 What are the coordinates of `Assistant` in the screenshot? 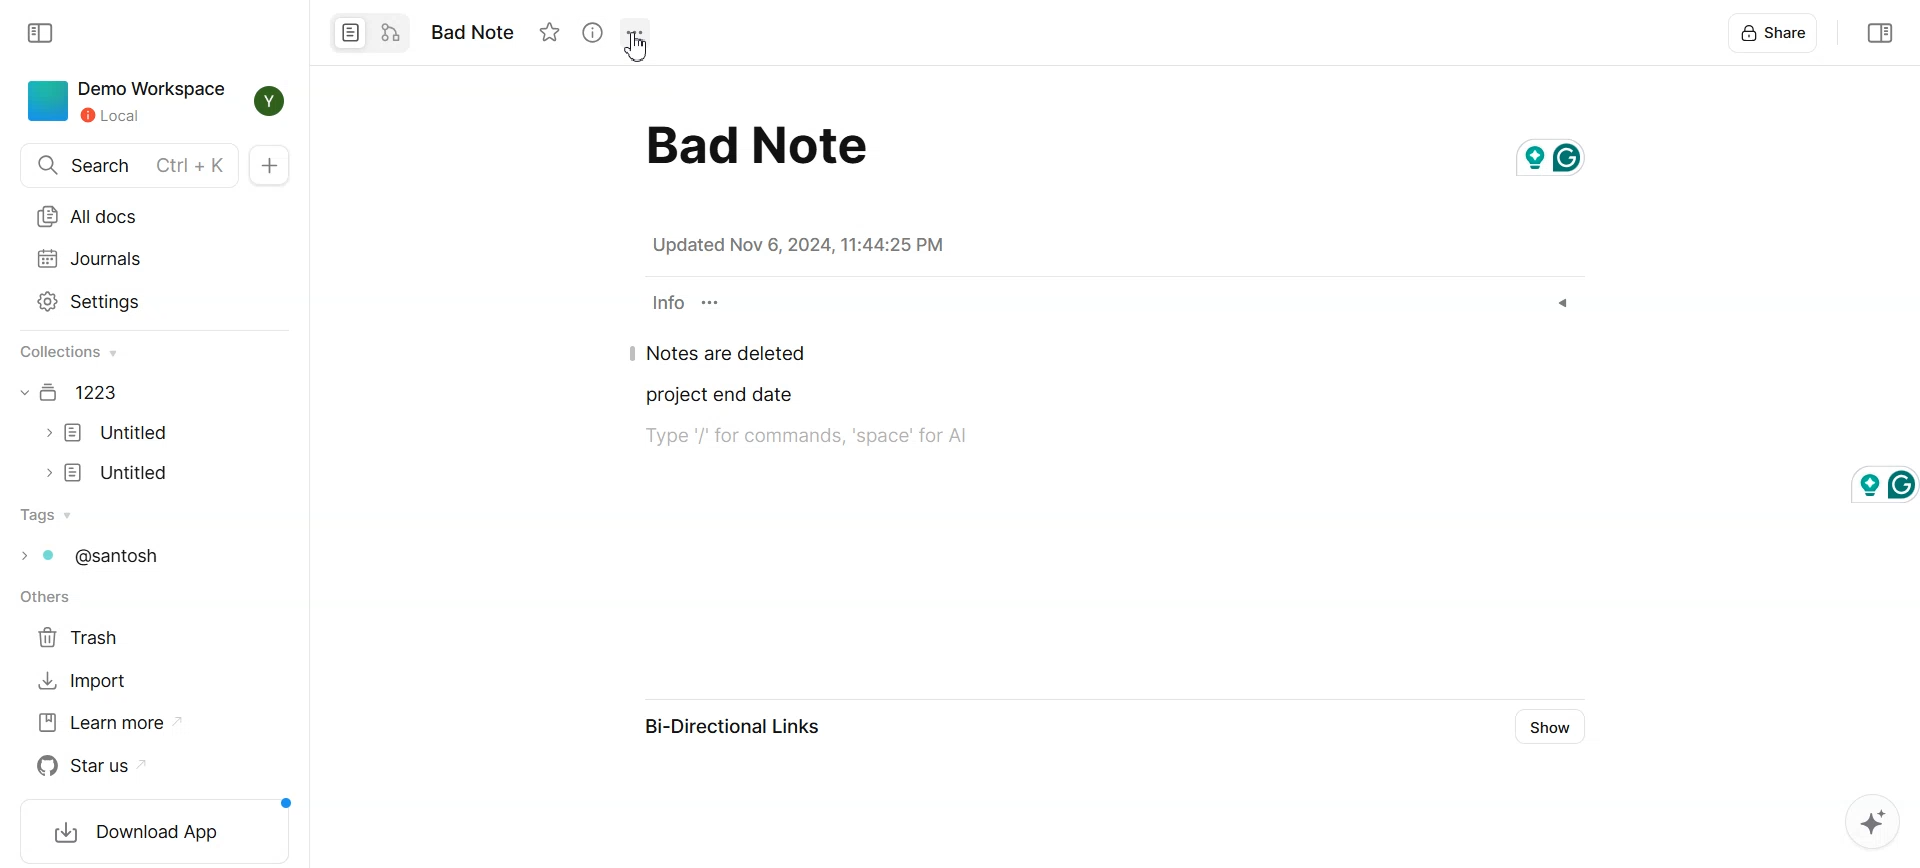 It's located at (1871, 822).